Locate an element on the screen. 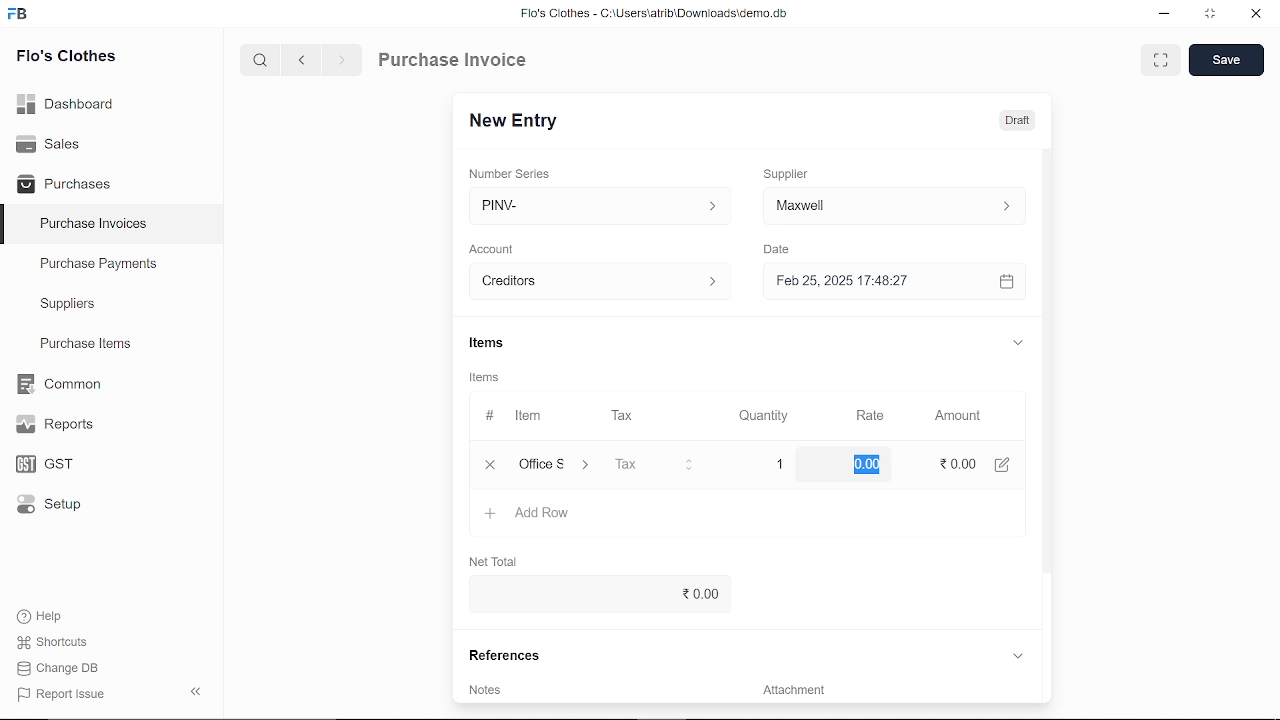 This screenshot has height=720, width=1280. Account is located at coordinates (498, 247).